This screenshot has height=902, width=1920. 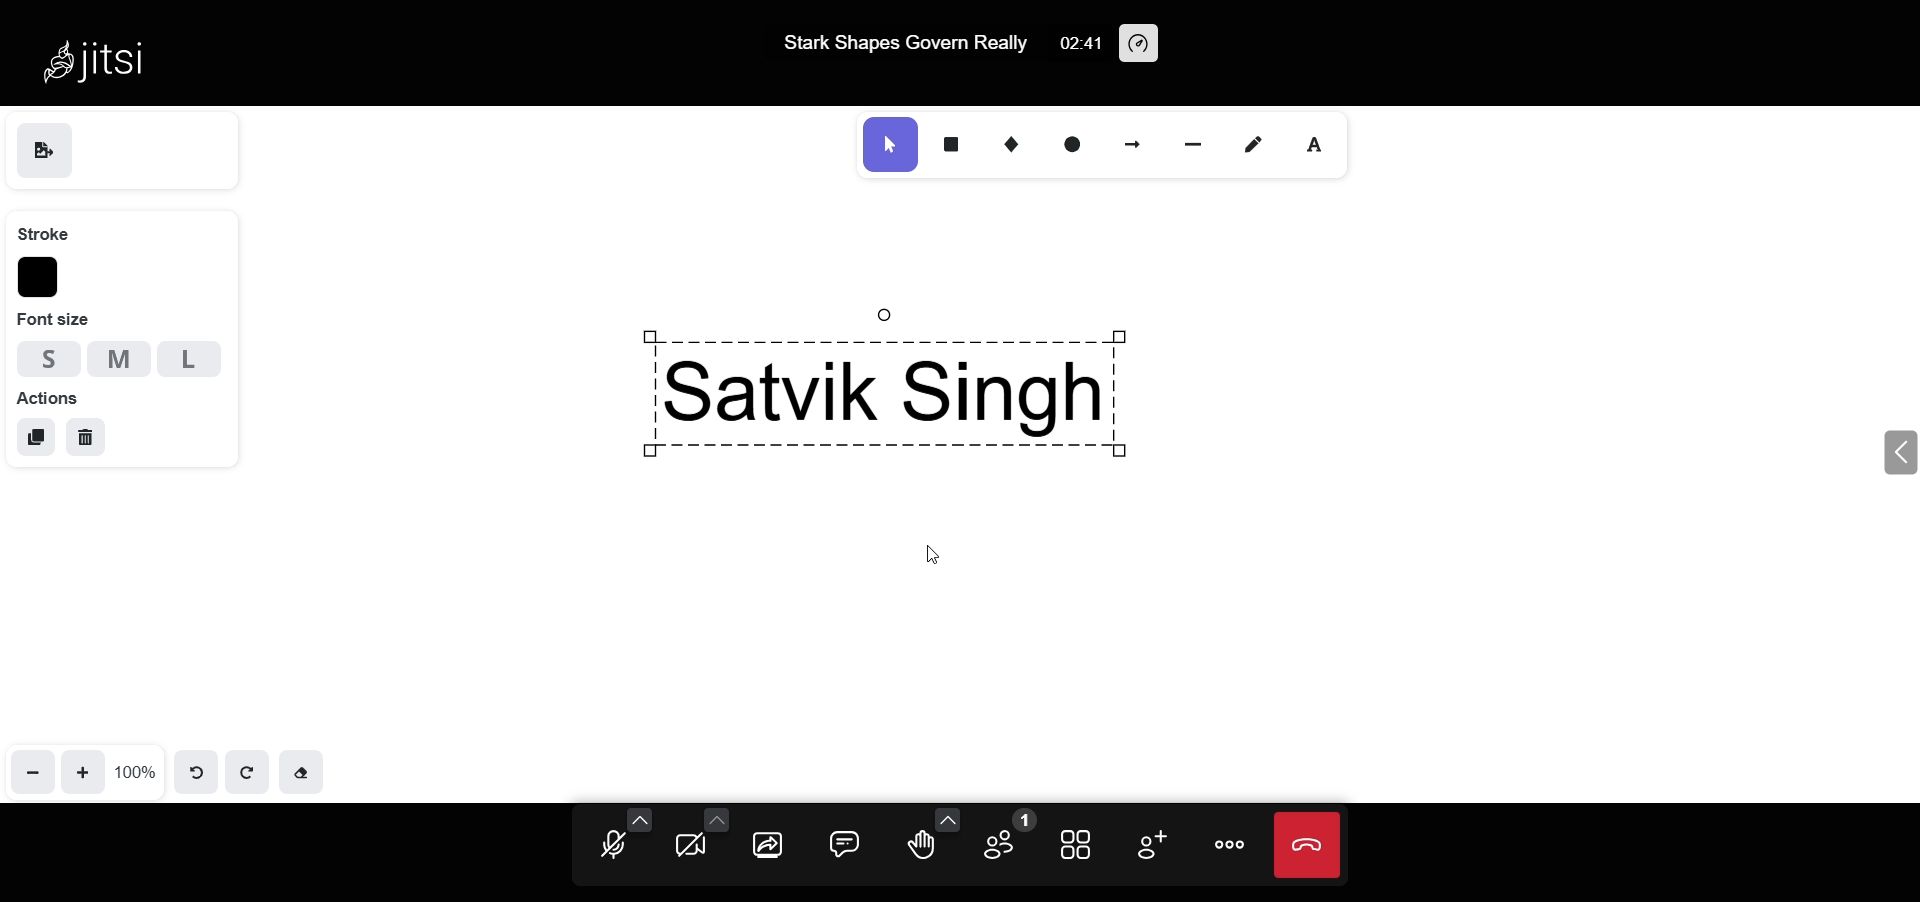 What do you see at coordinates (34, 770) in the screenshot?
I see `zoom out` at bounding box center [34, 770].